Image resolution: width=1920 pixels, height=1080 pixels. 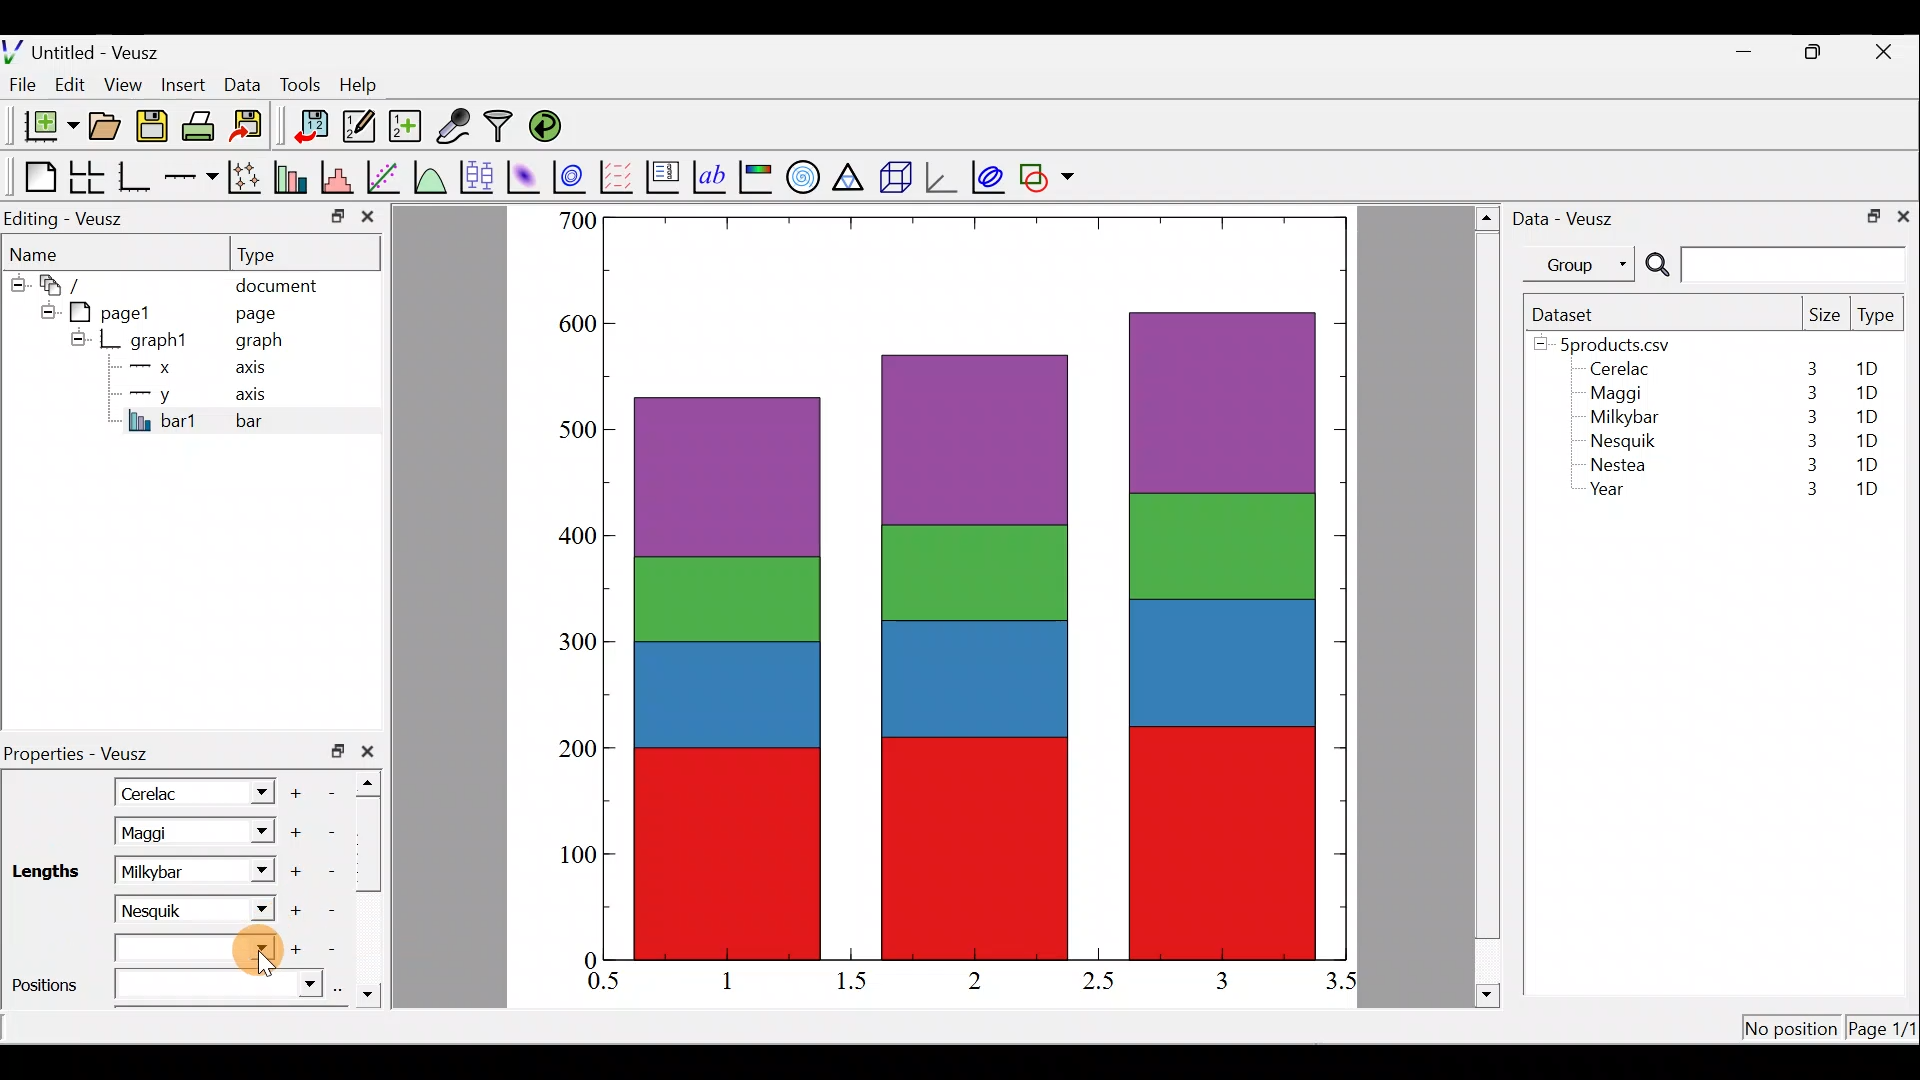 What do you see at coordinates (163, 420) in the screenshot?
I see `bar1` at bounding box center [163, 420].